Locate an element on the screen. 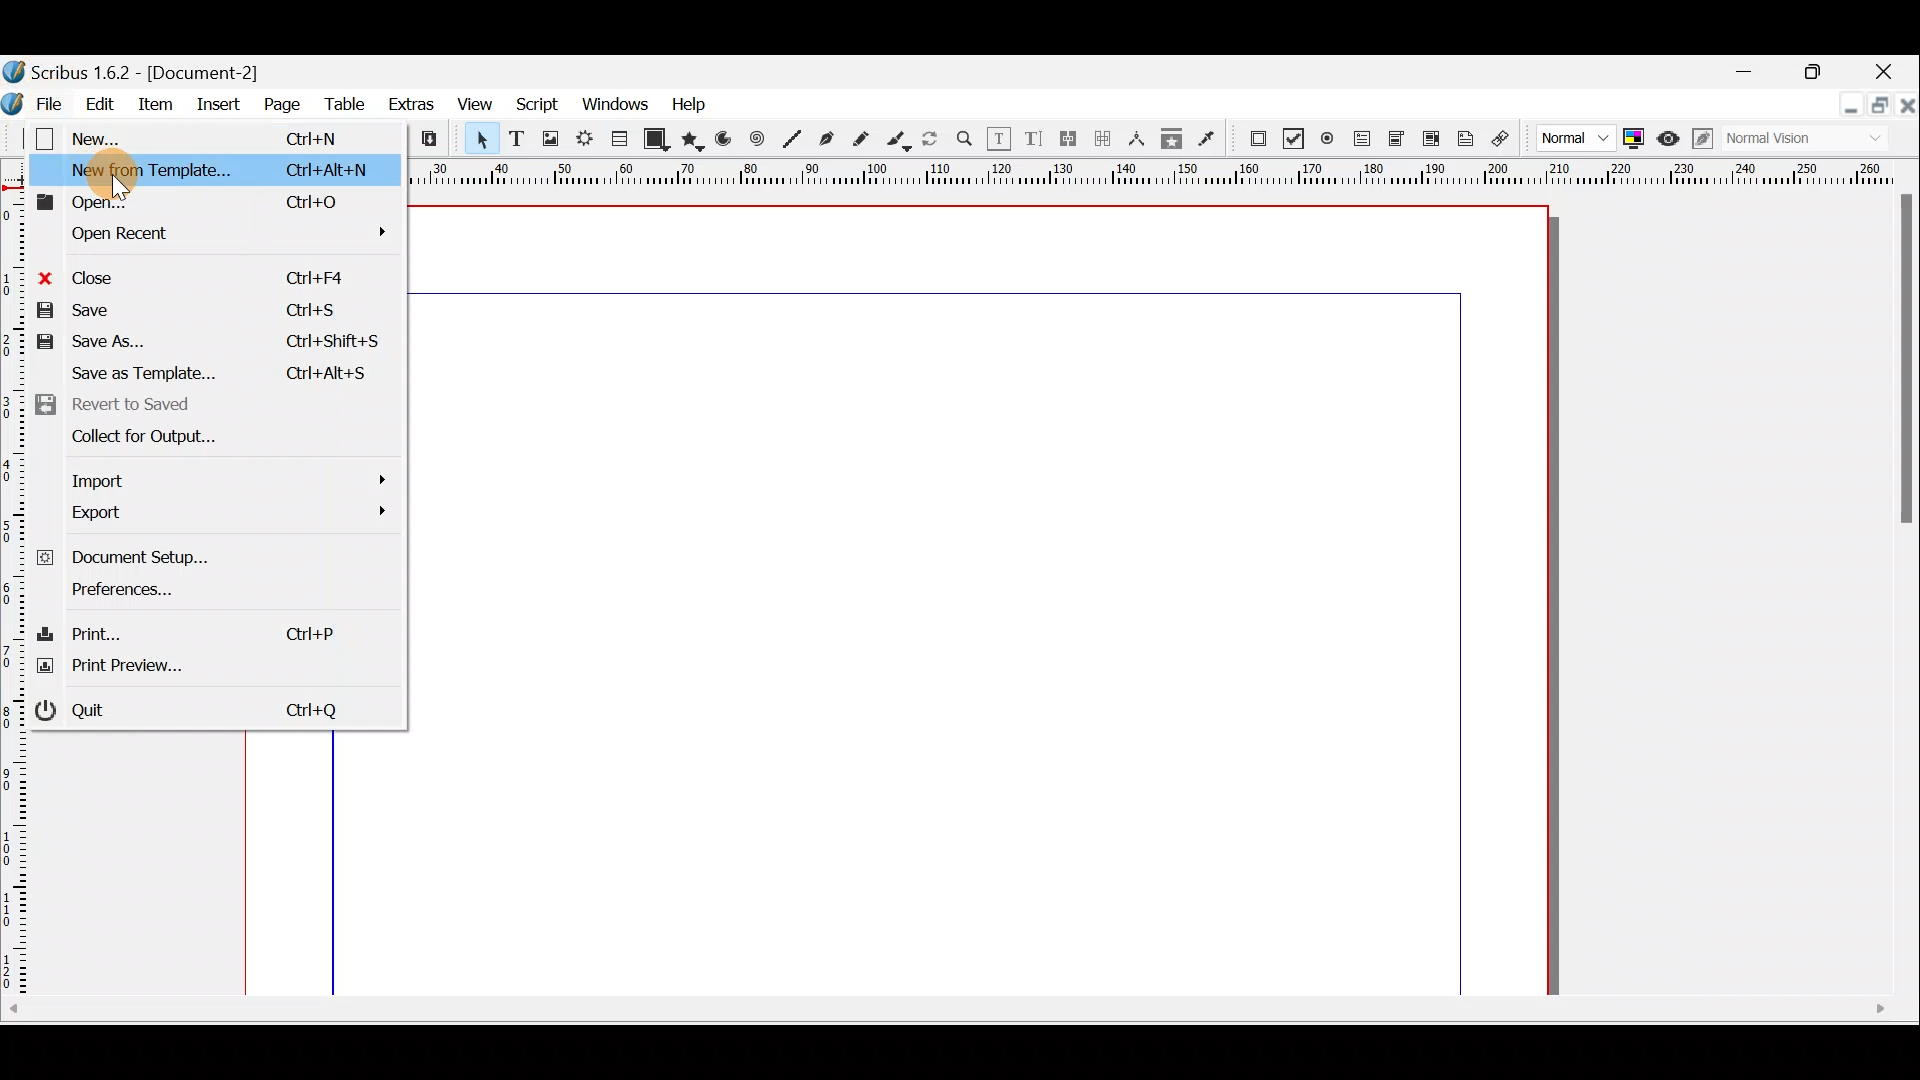 The width and height of the screenshot is (1920, 1080). Edit contents of frame is located at coordinates (1001, 140).